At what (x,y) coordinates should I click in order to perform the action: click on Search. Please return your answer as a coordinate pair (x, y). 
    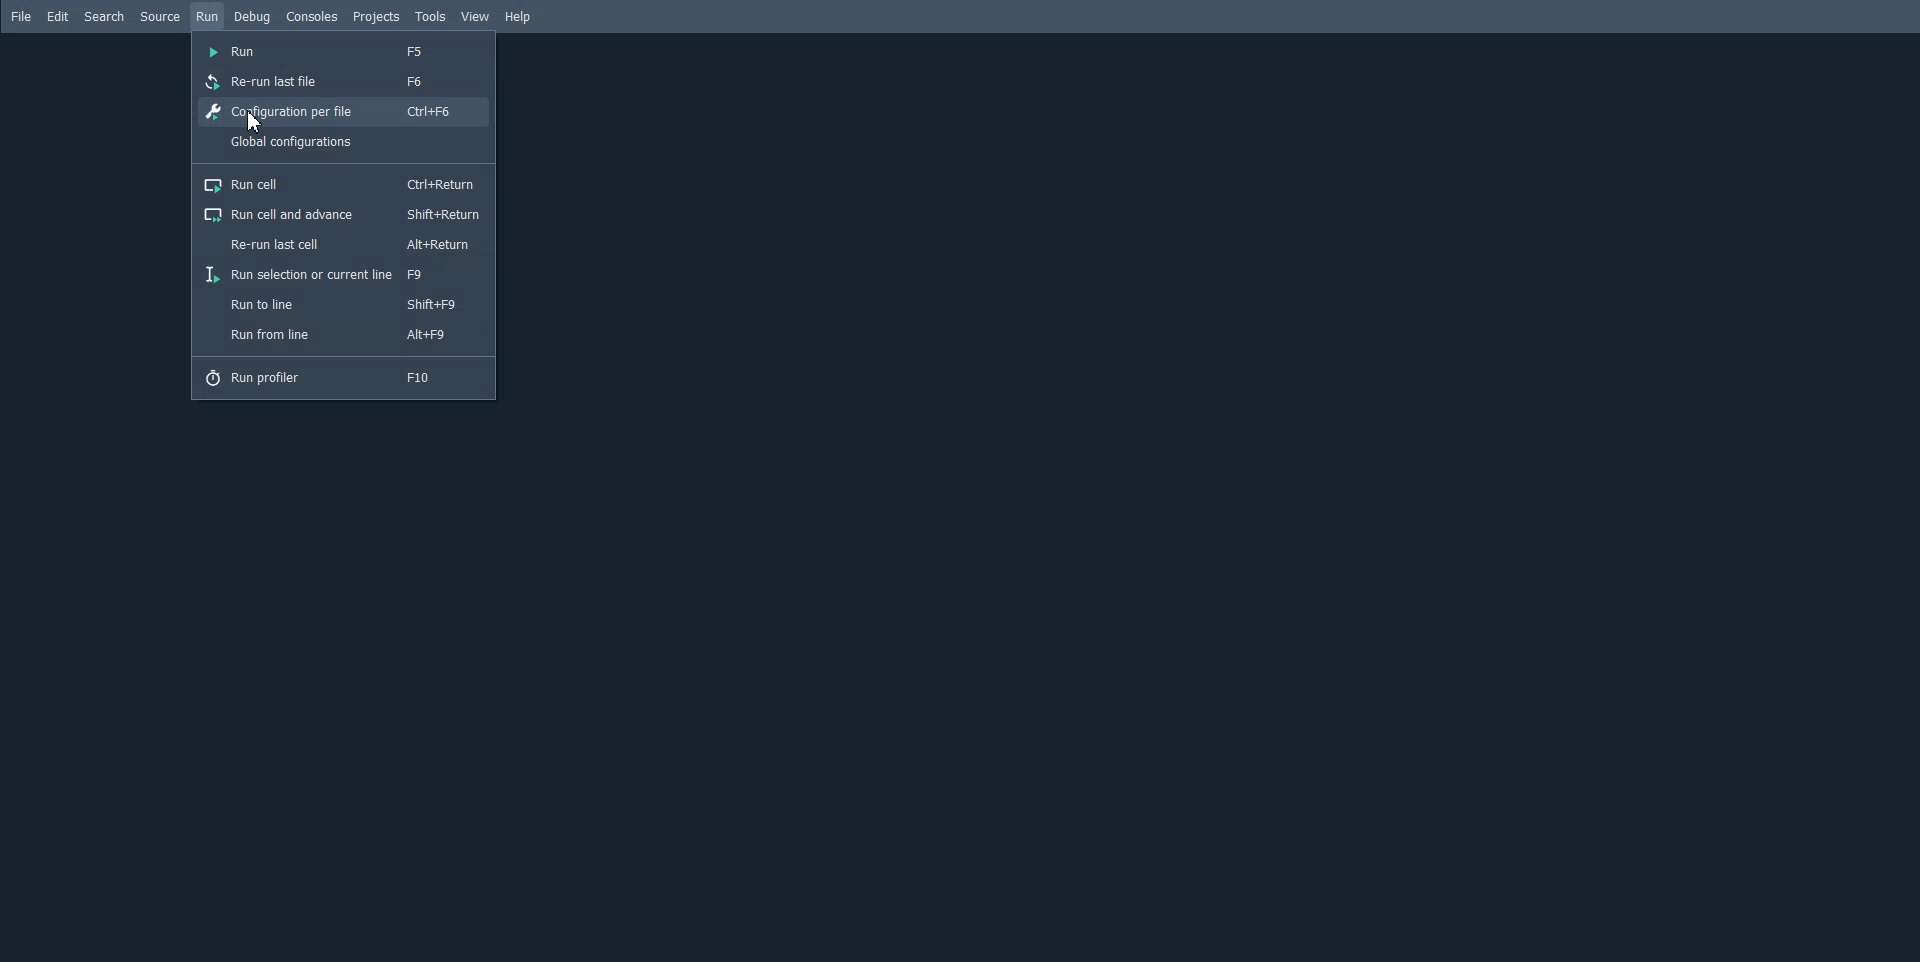
    Looking at the image, I should click on (104, 17).